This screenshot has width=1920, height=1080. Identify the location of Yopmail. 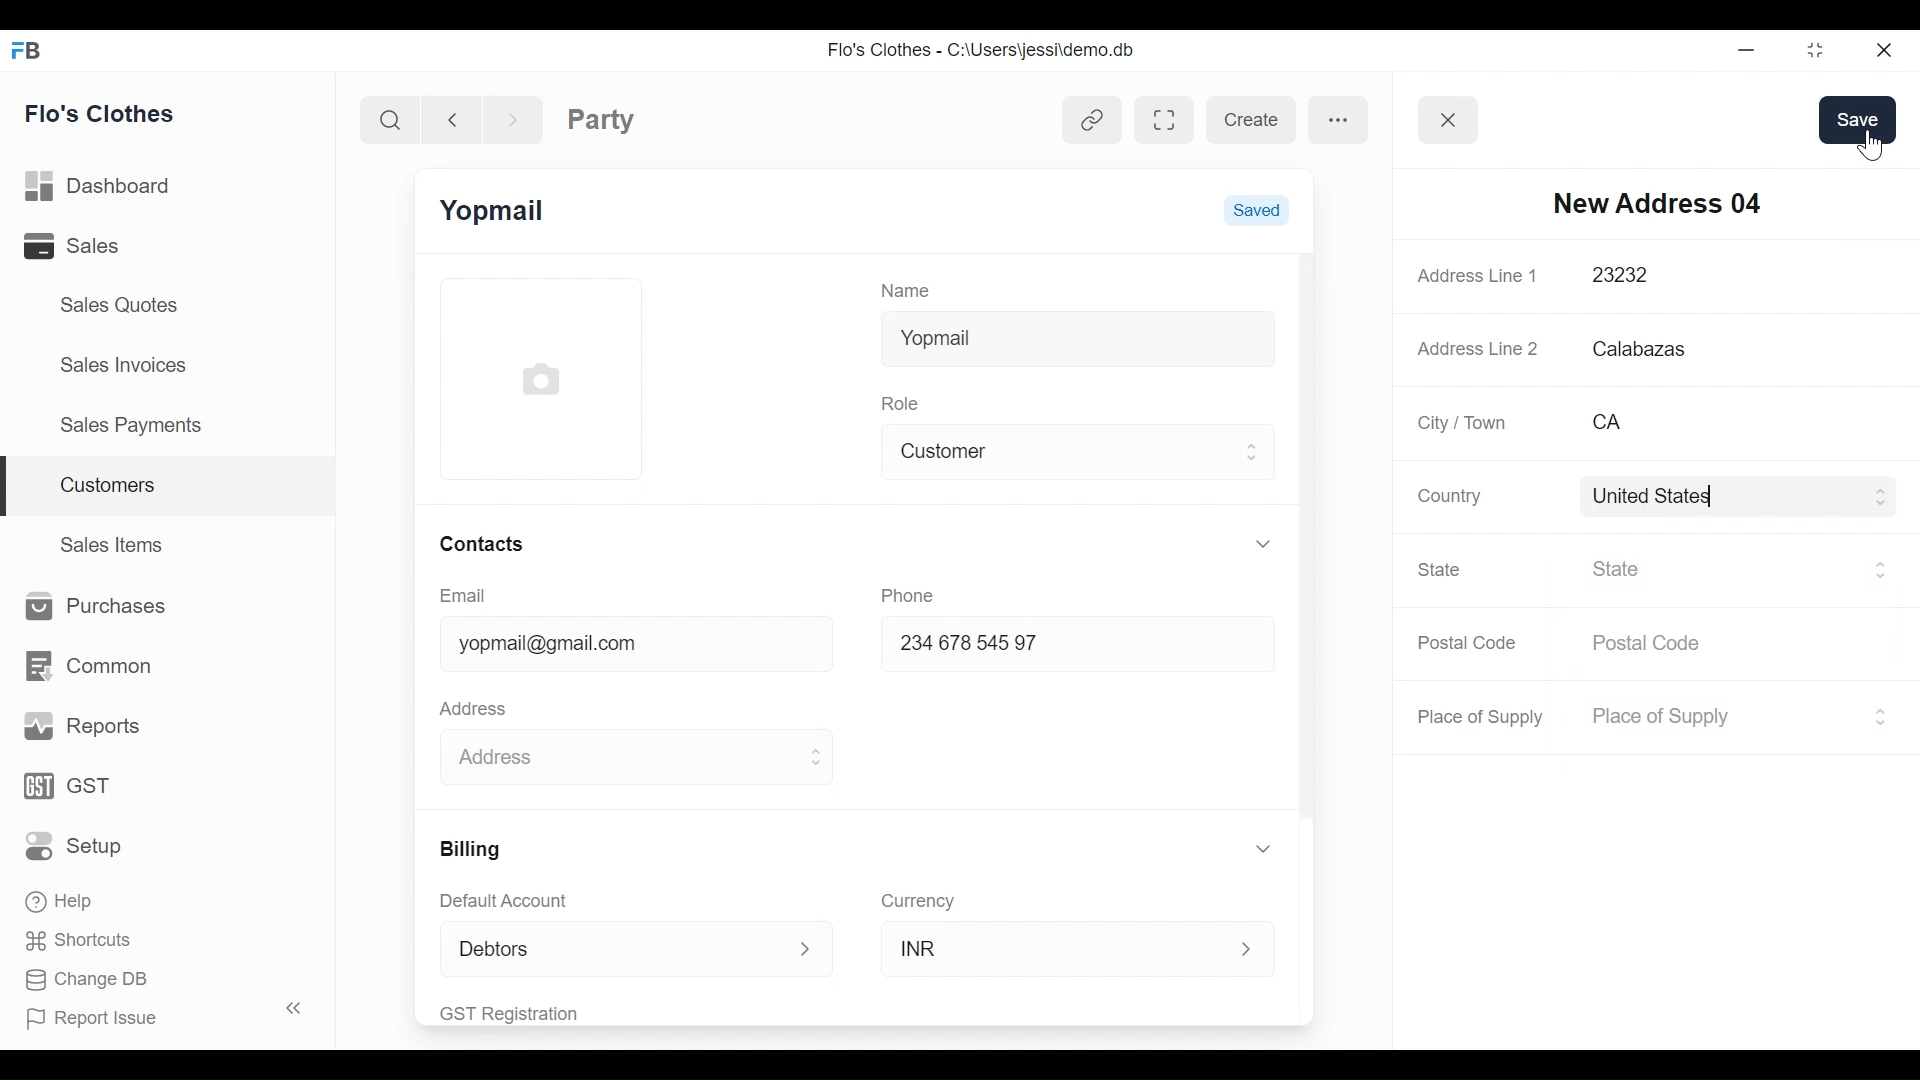
(1077, 335).